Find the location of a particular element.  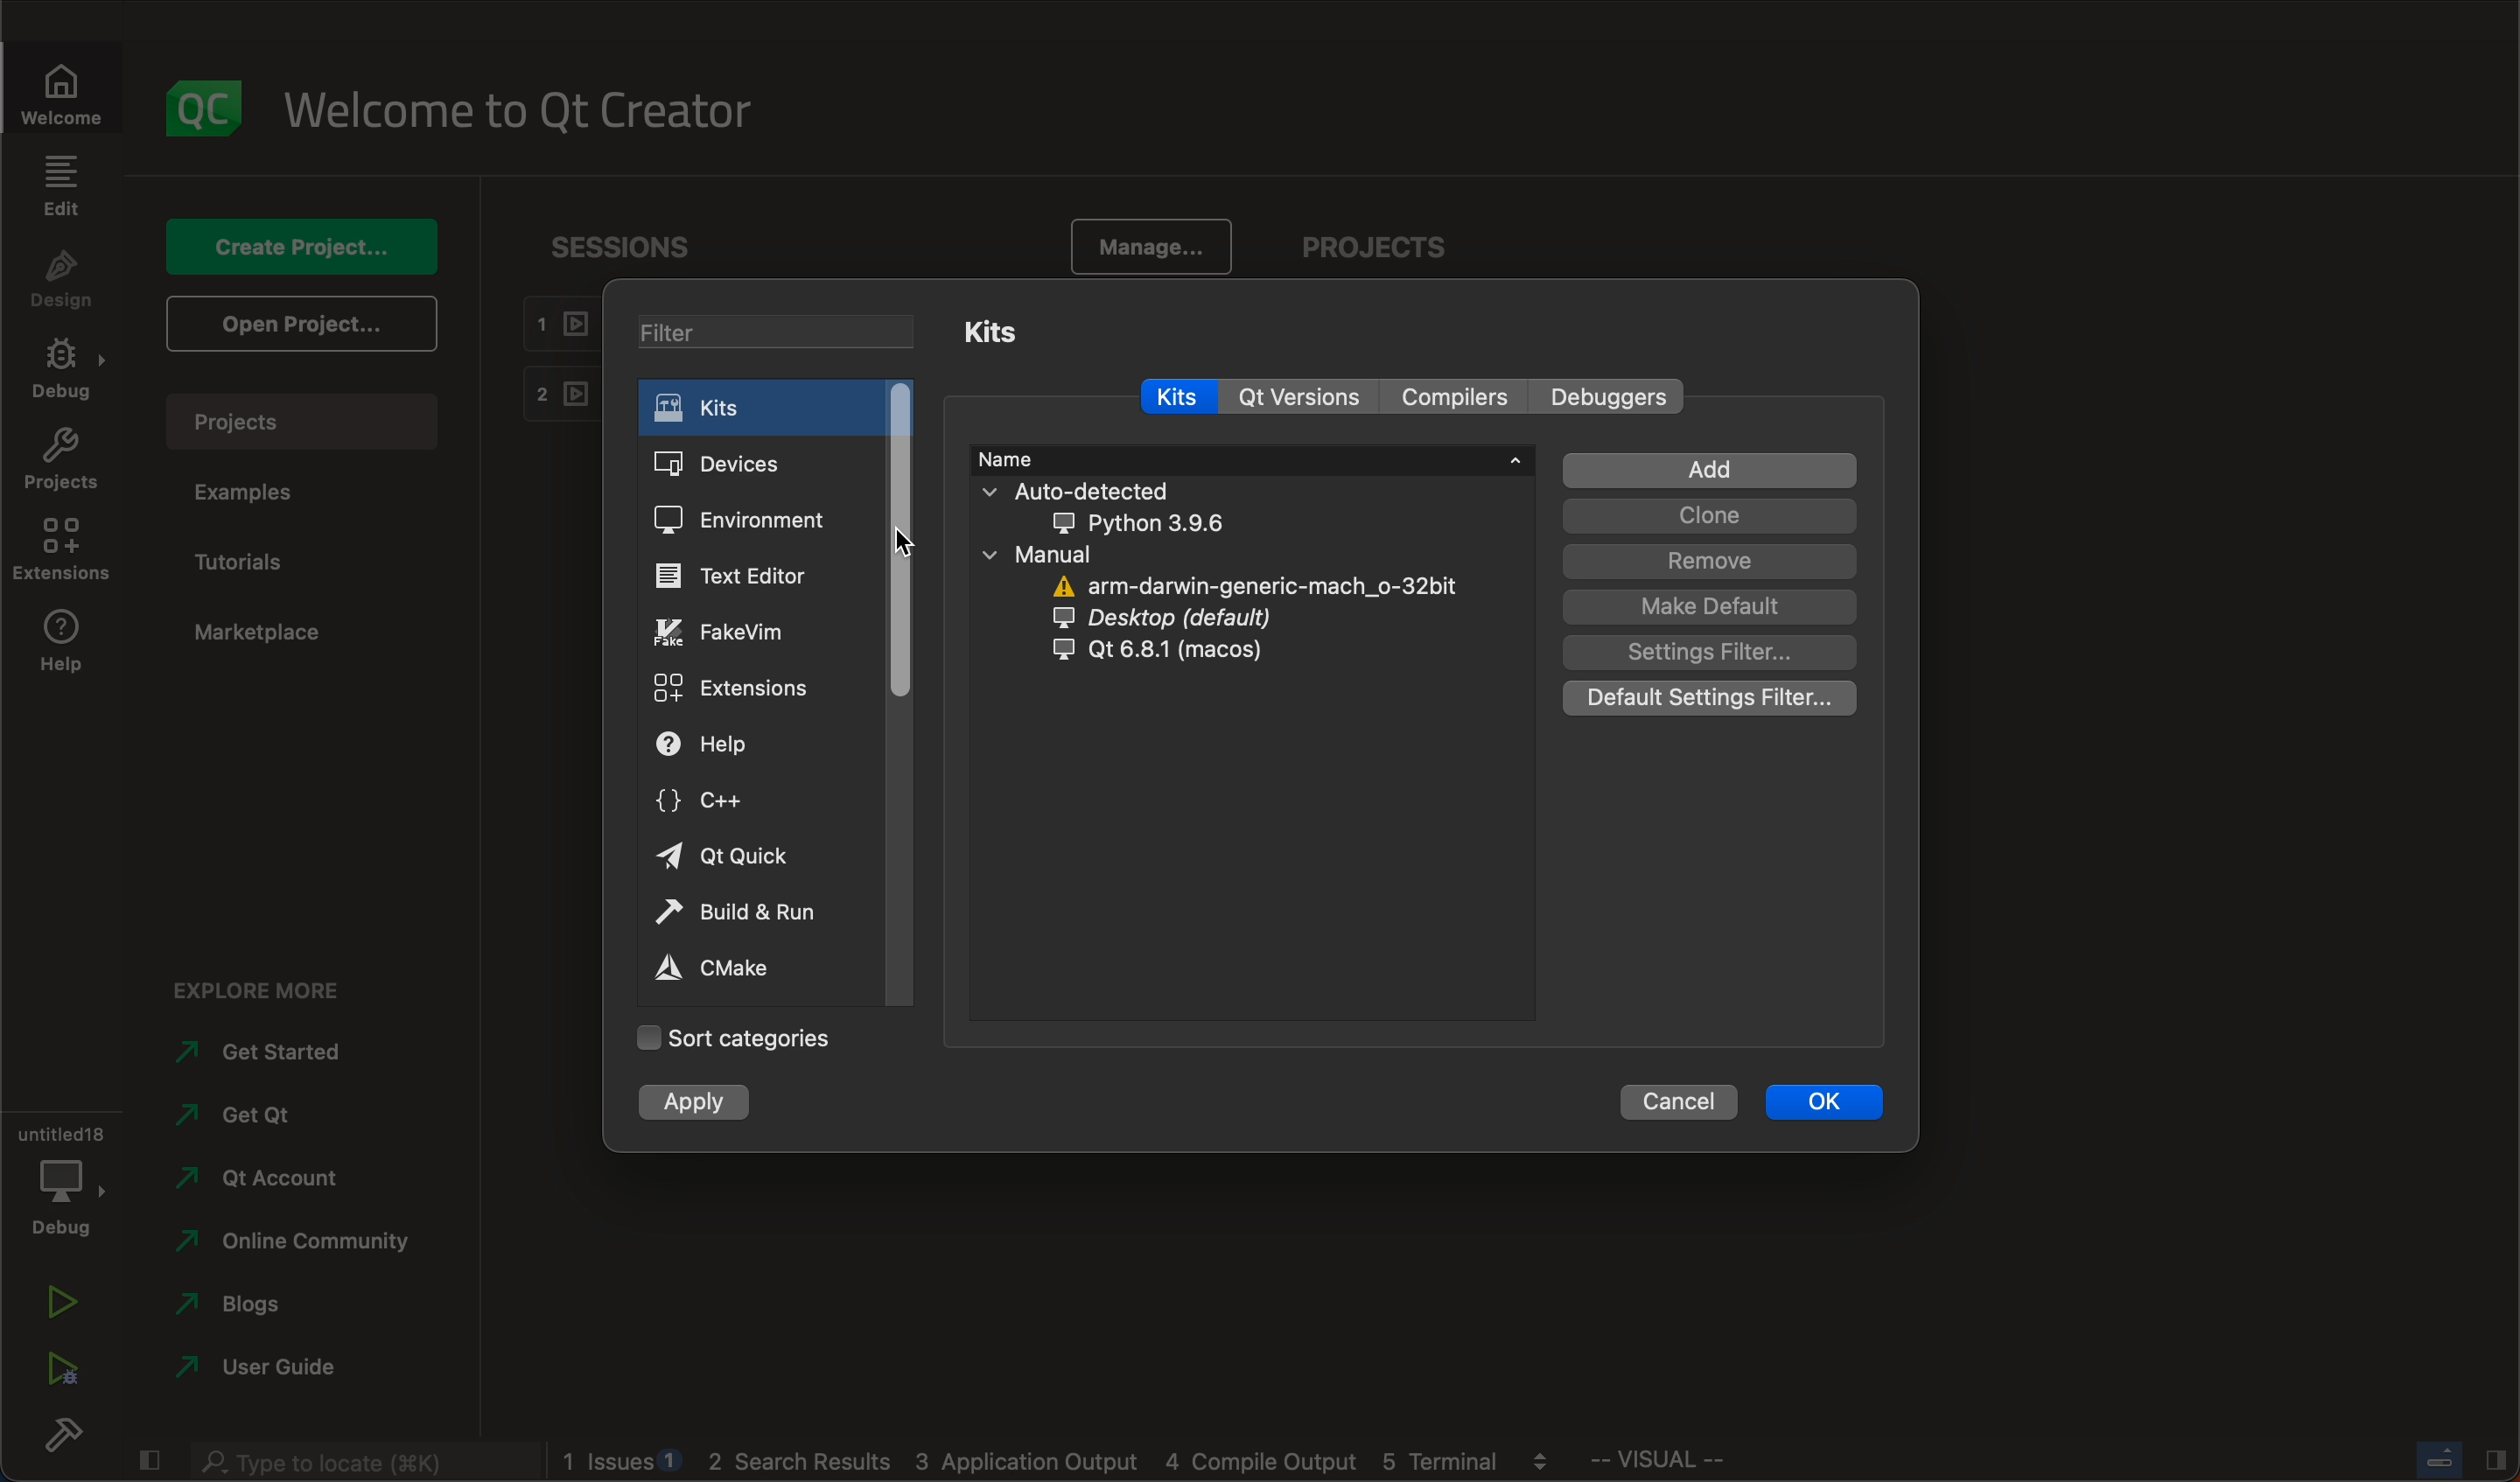

qt is located at coordinates (1176, 653).